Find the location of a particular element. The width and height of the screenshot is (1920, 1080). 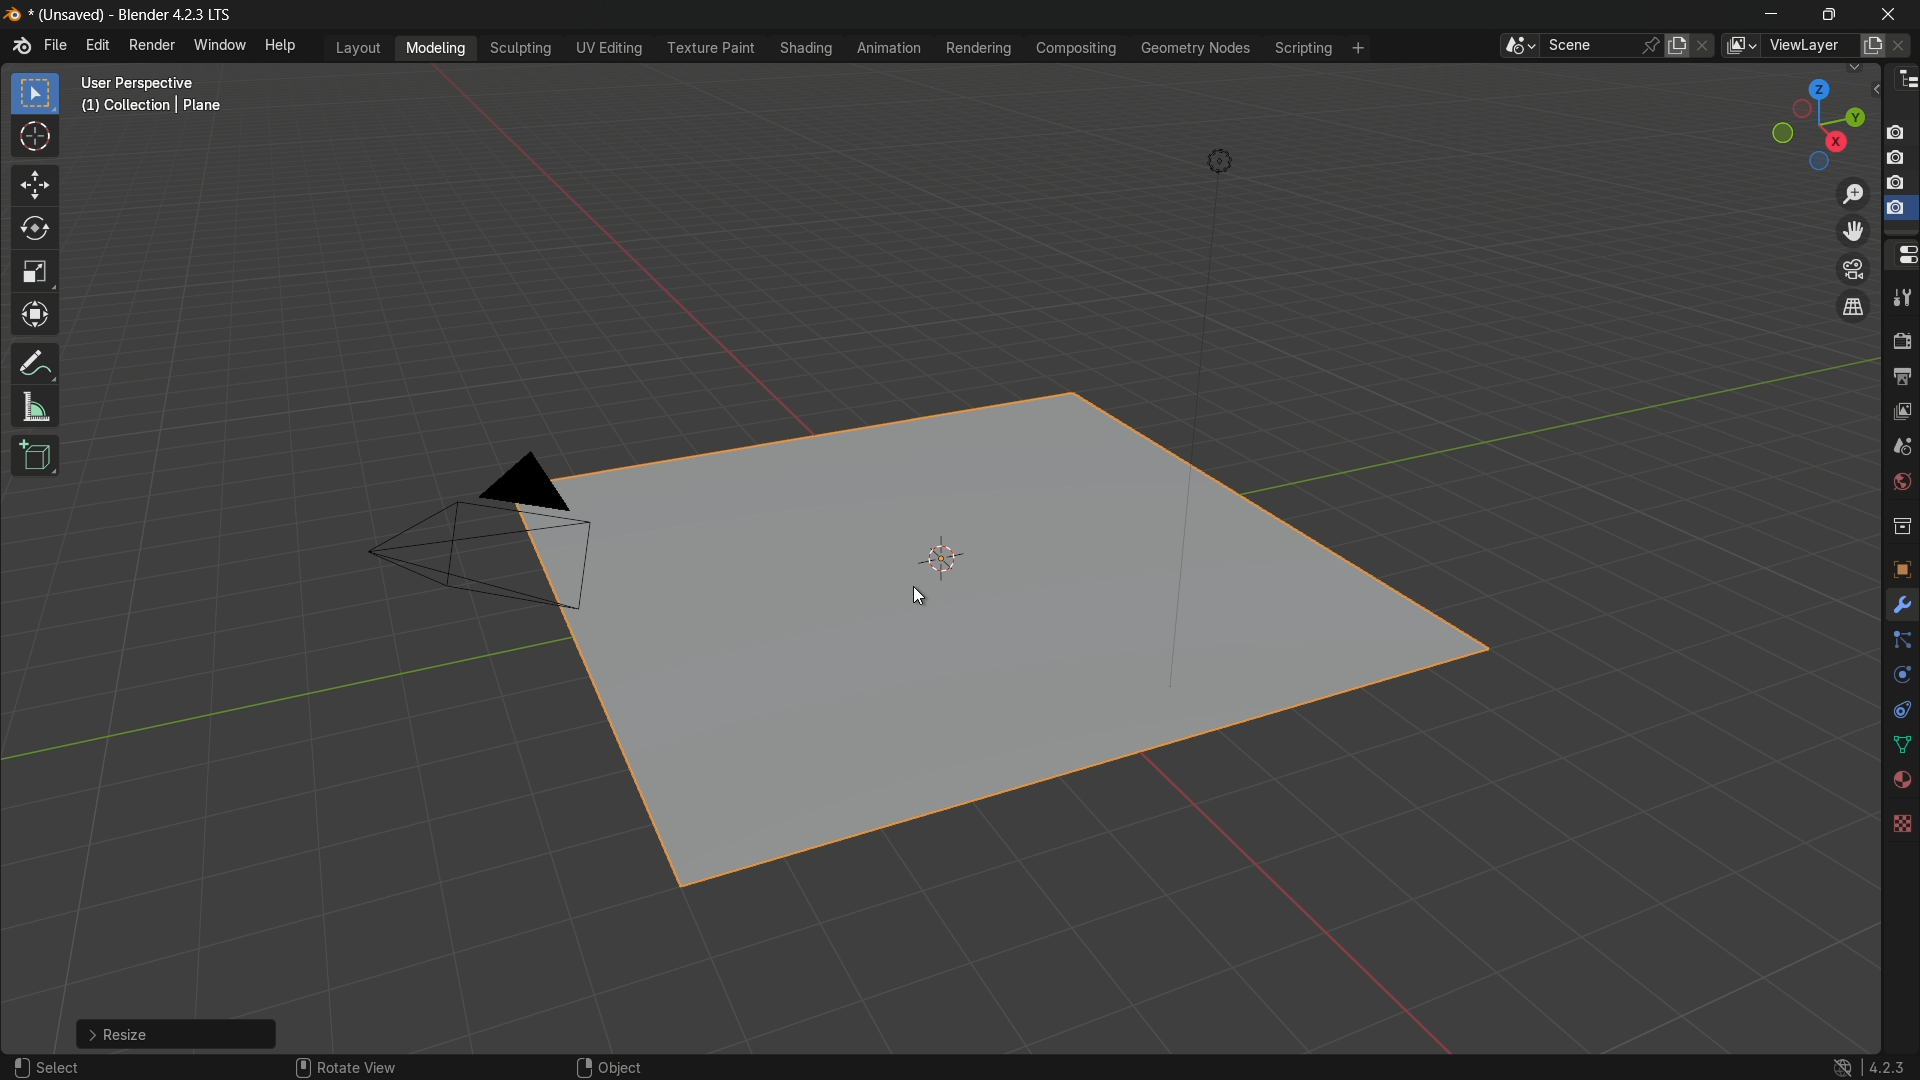

 is located at coordinates (1901, 481).